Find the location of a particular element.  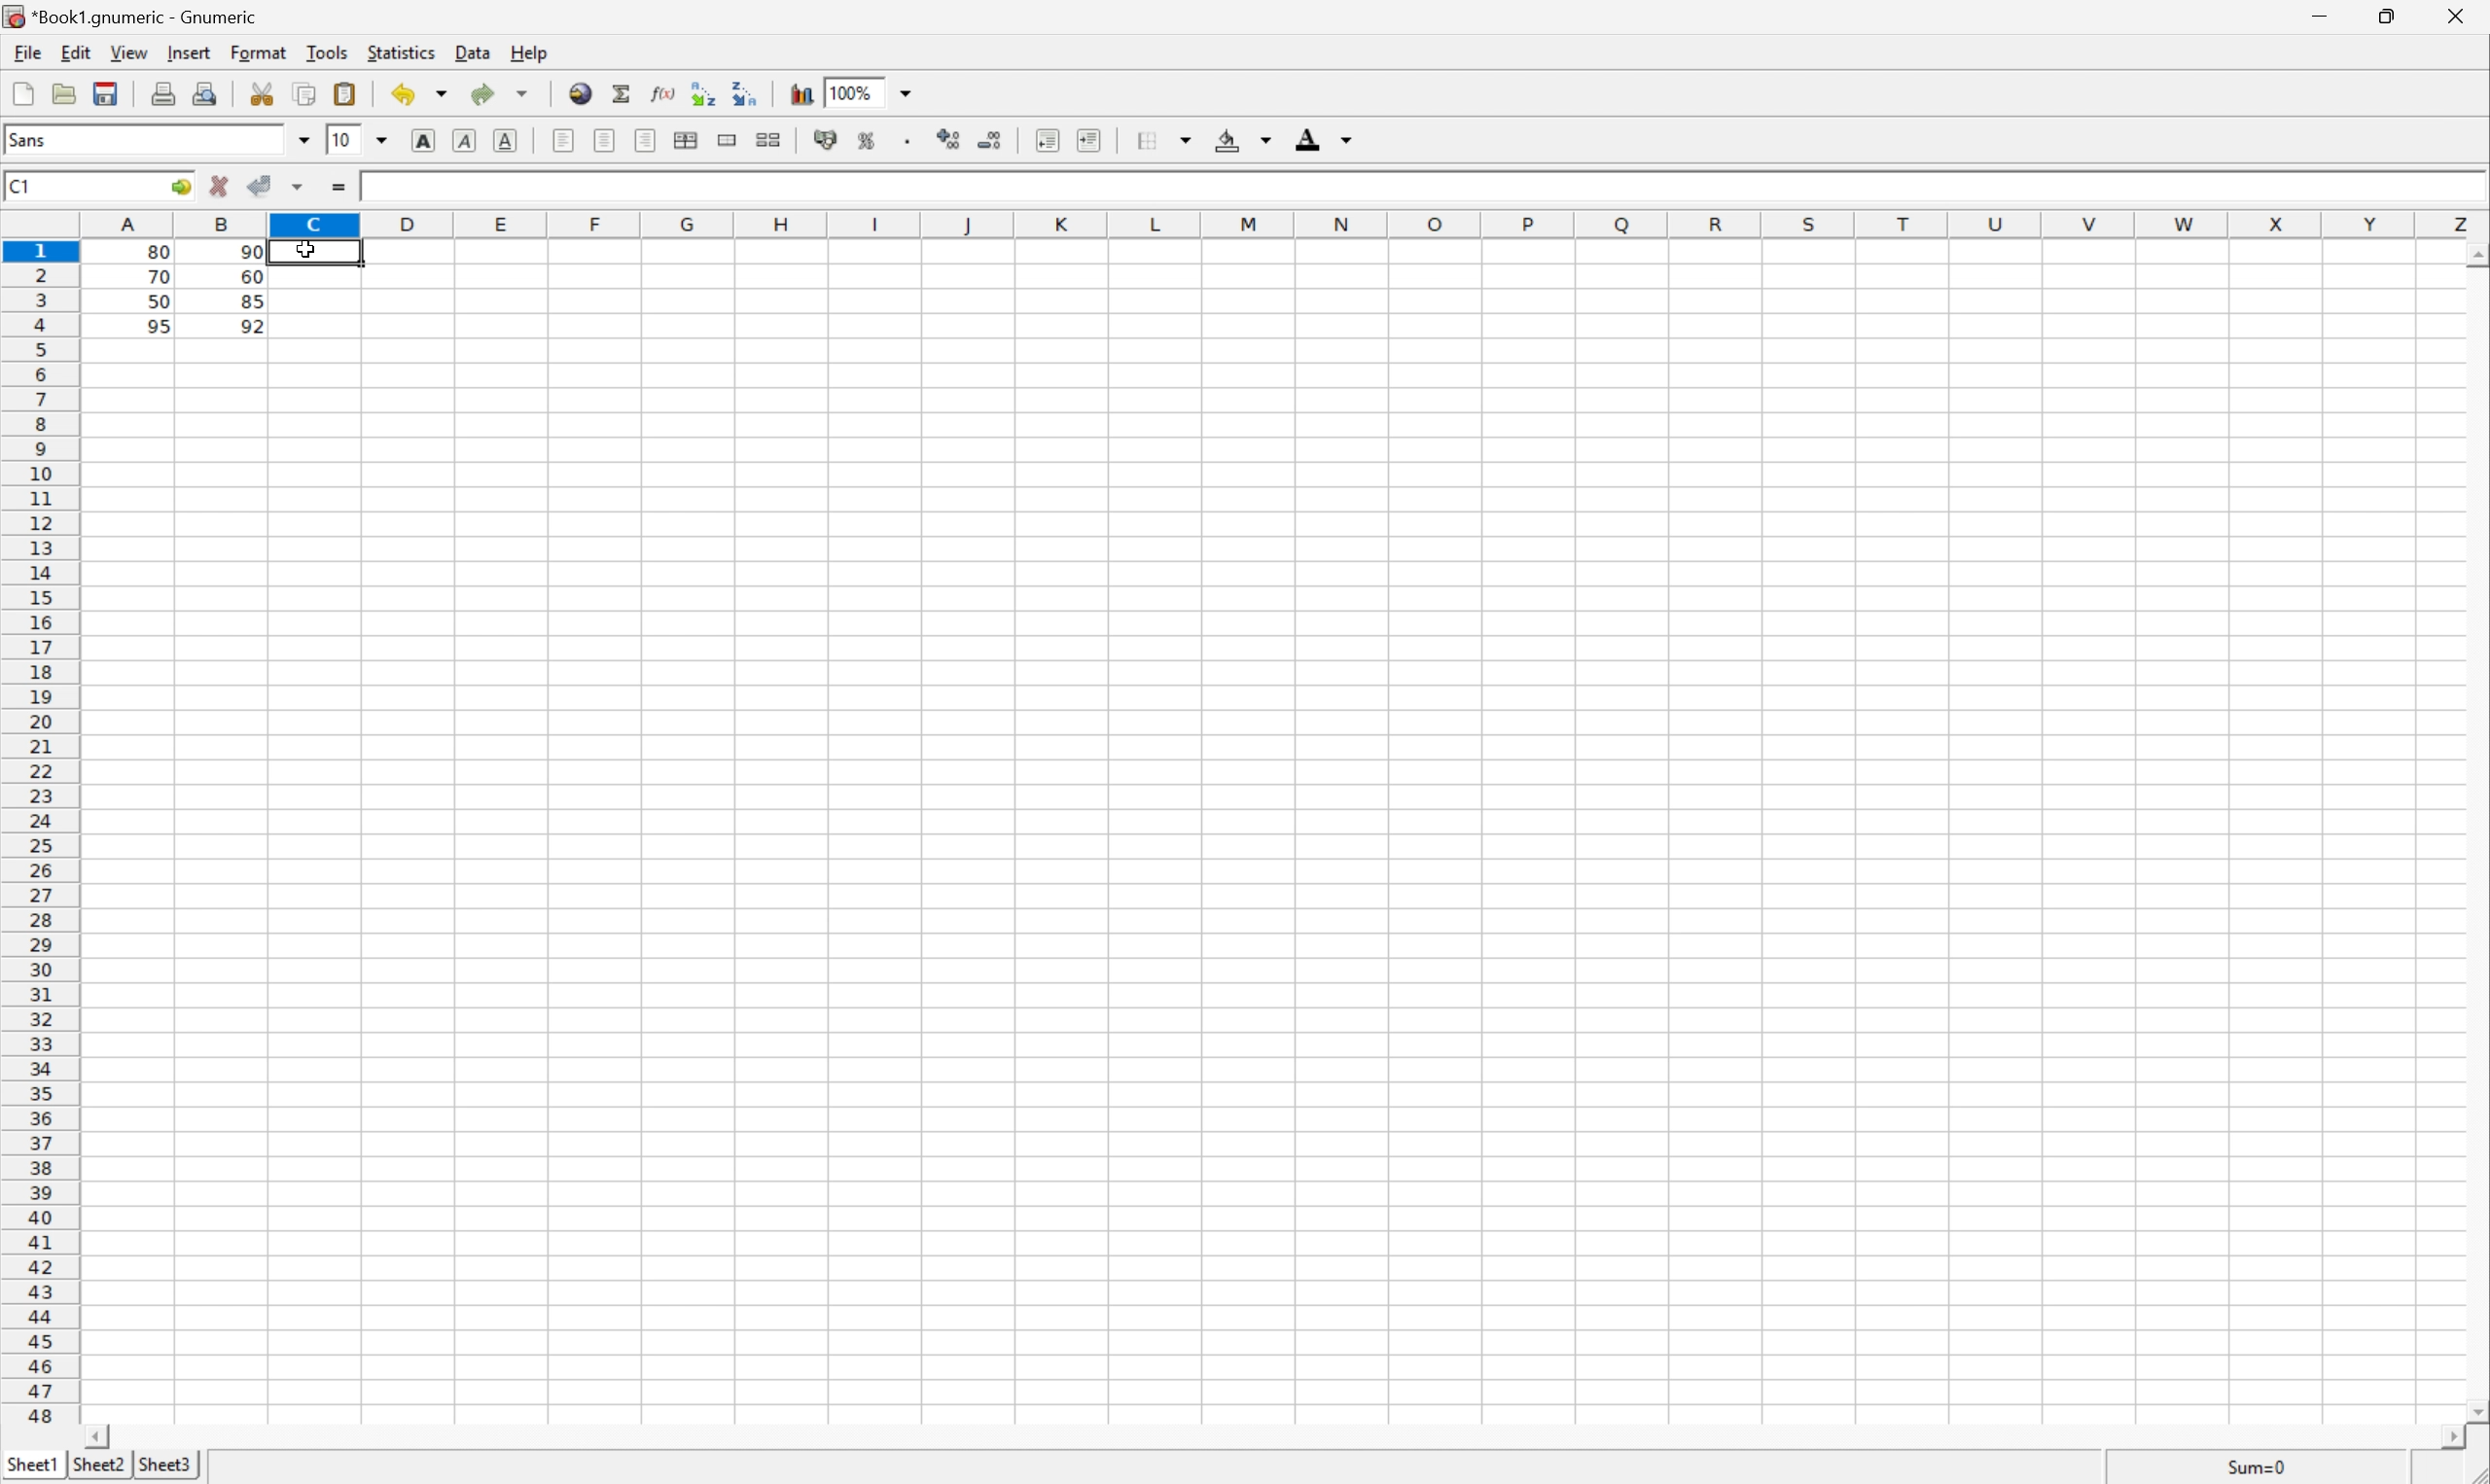

85 is located at coordinates (251, 304).